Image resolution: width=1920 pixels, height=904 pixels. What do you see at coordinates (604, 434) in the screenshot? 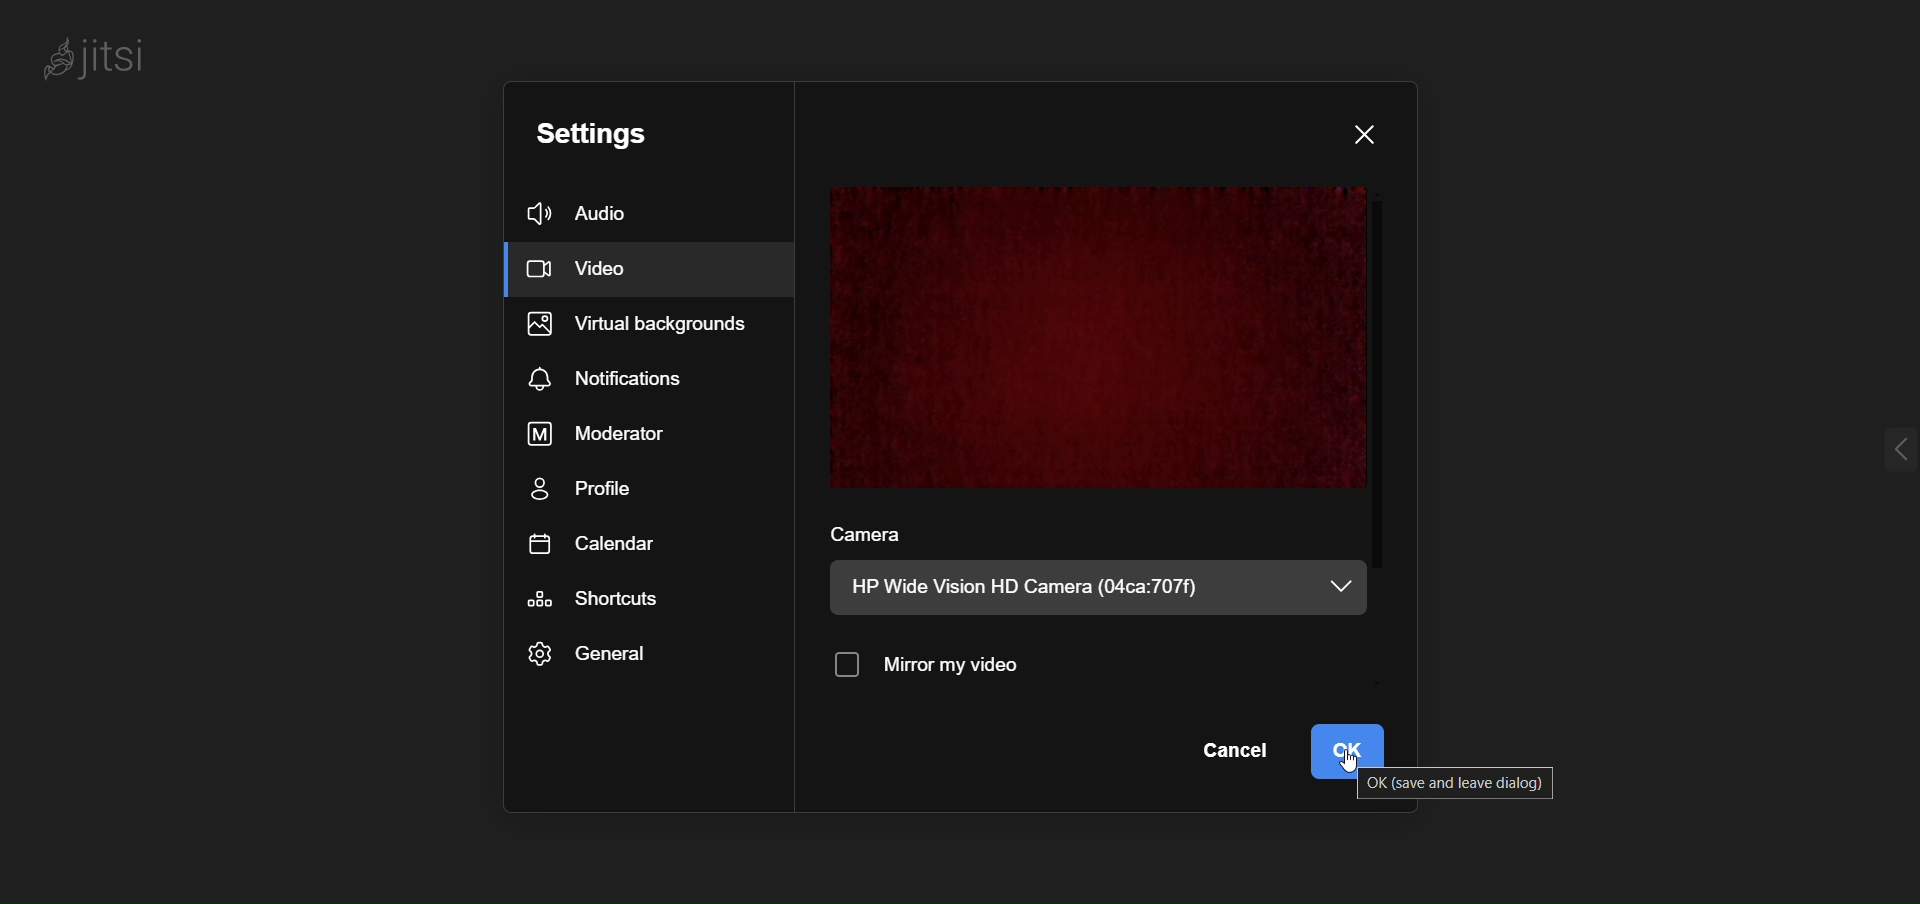
I see `moderator` at bounding box center [604, 434].